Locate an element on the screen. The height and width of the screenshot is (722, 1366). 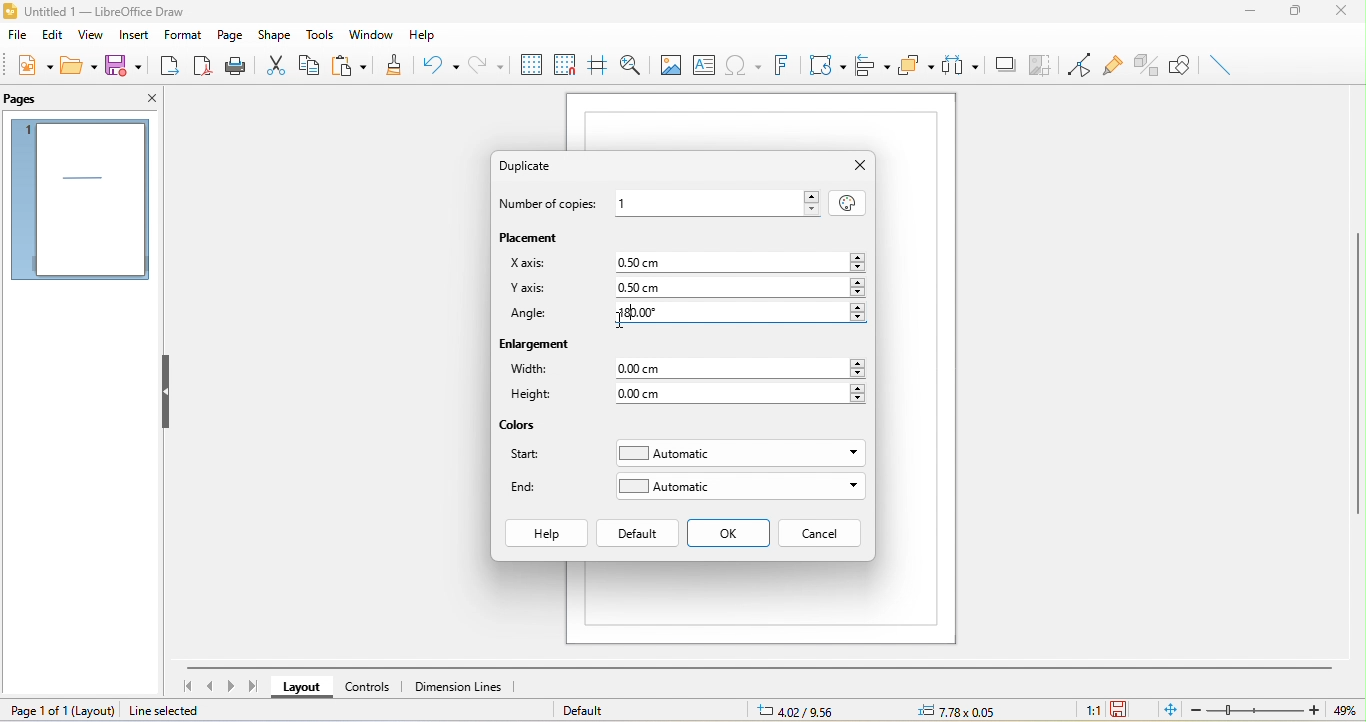
clone formatting is located at coordinates (397, 63).